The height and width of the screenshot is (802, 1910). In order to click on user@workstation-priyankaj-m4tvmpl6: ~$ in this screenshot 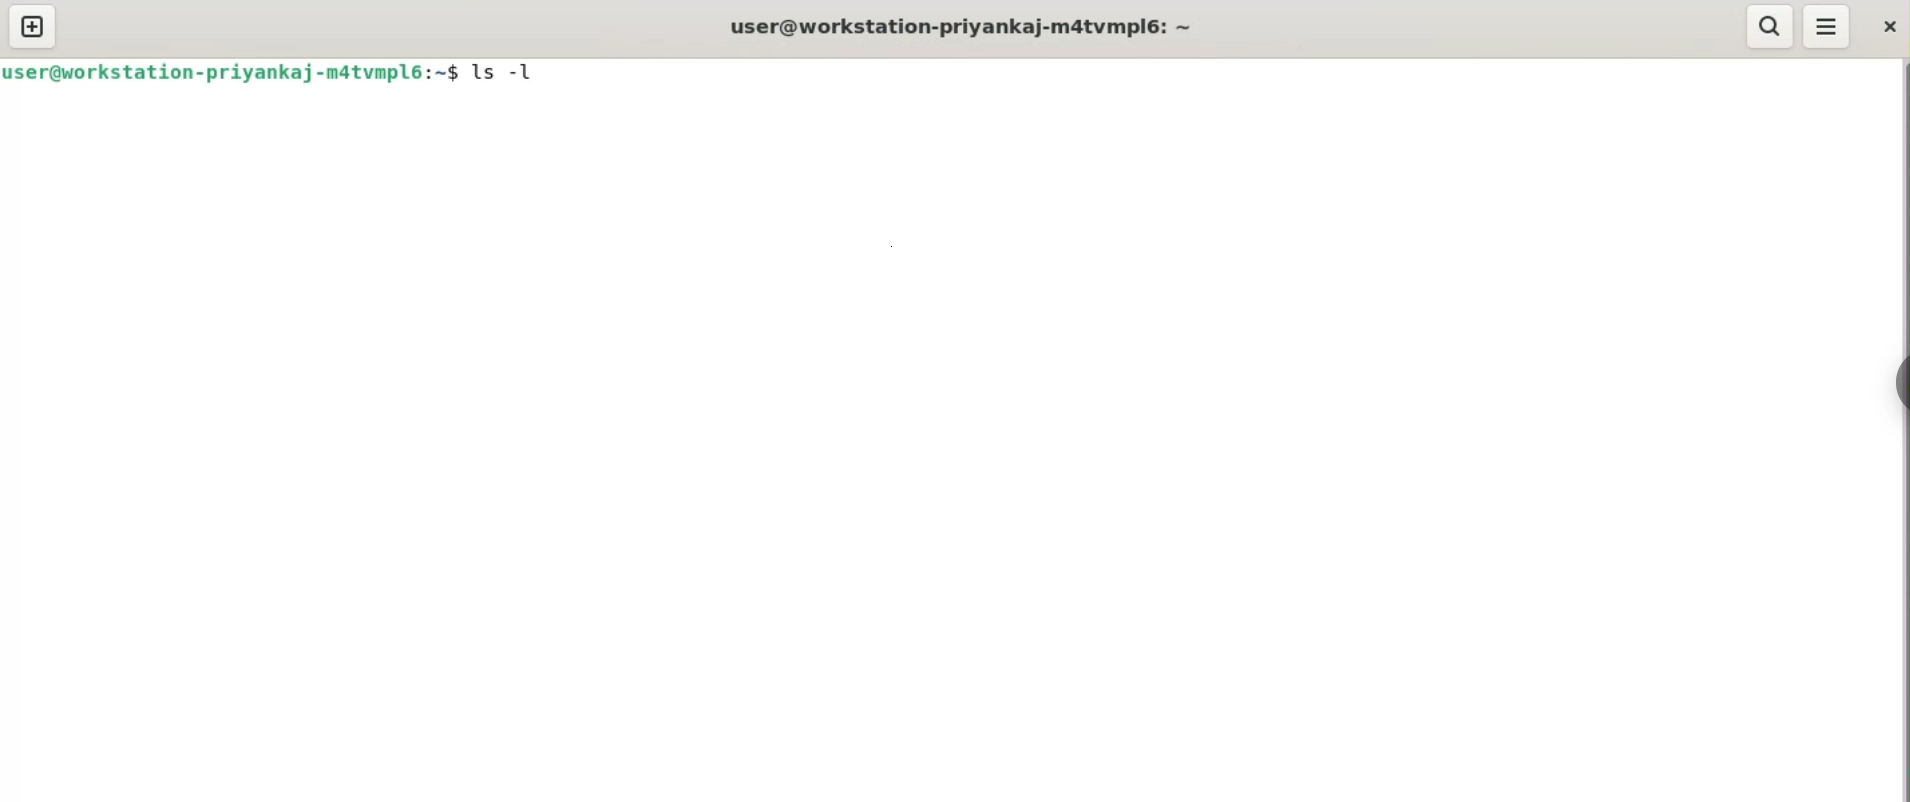, I will do `click(231, 72)`.